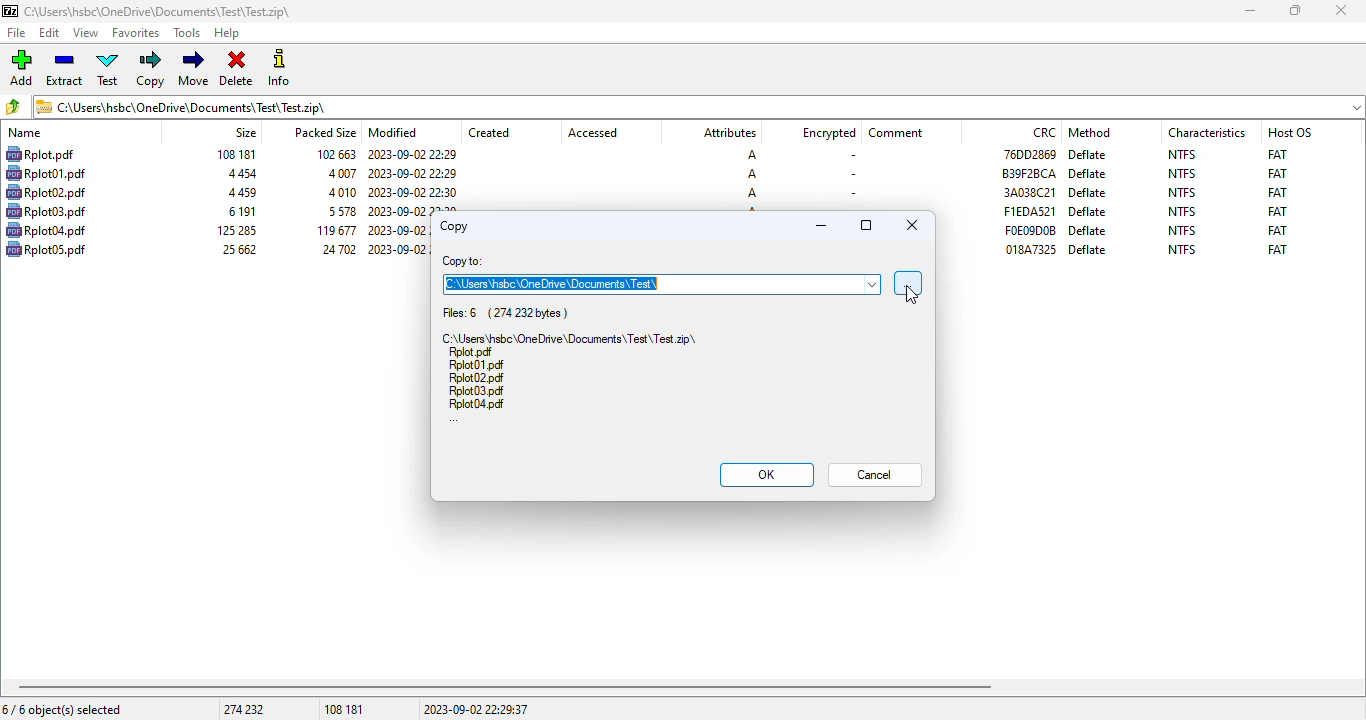 This screenshot has width=1366, height=720. I want to click on deflate, so click(1087, 212).